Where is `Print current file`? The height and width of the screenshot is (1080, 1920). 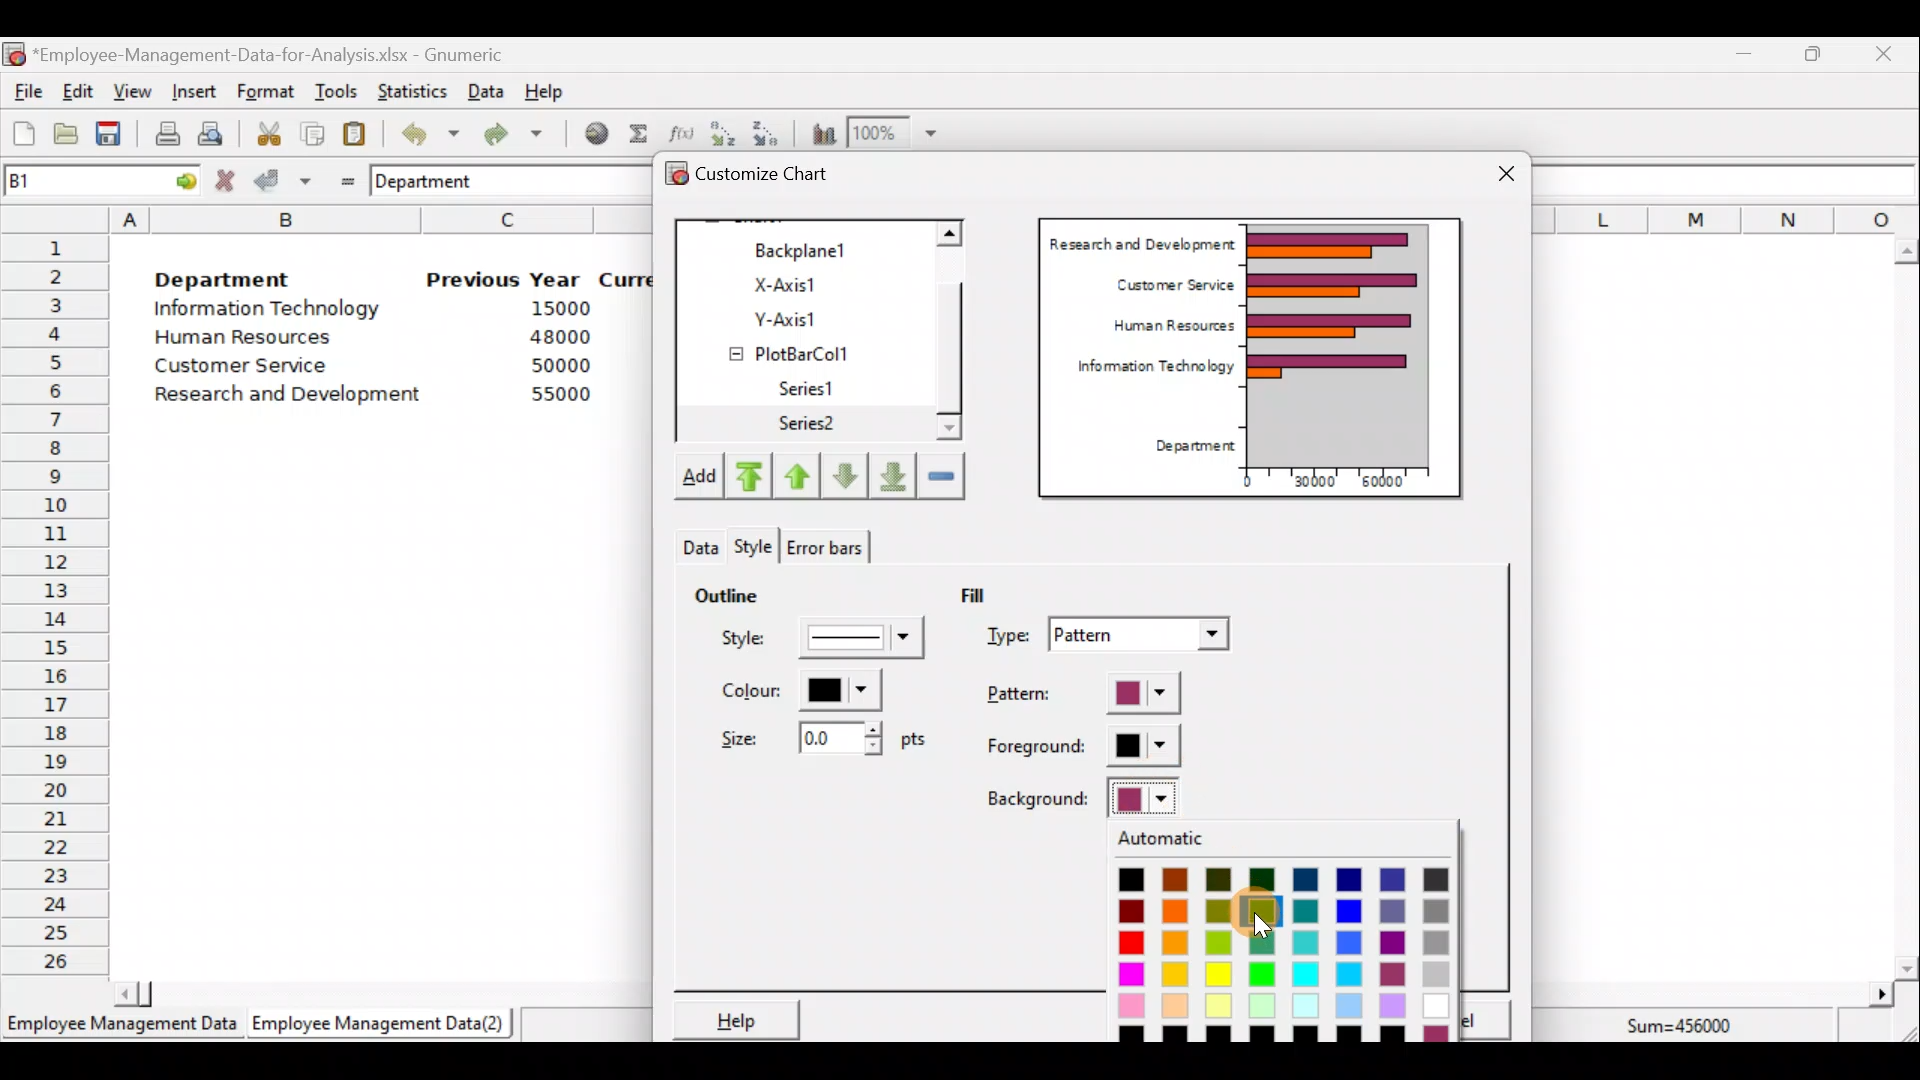 Print current file is located at coordinates (167, 133).